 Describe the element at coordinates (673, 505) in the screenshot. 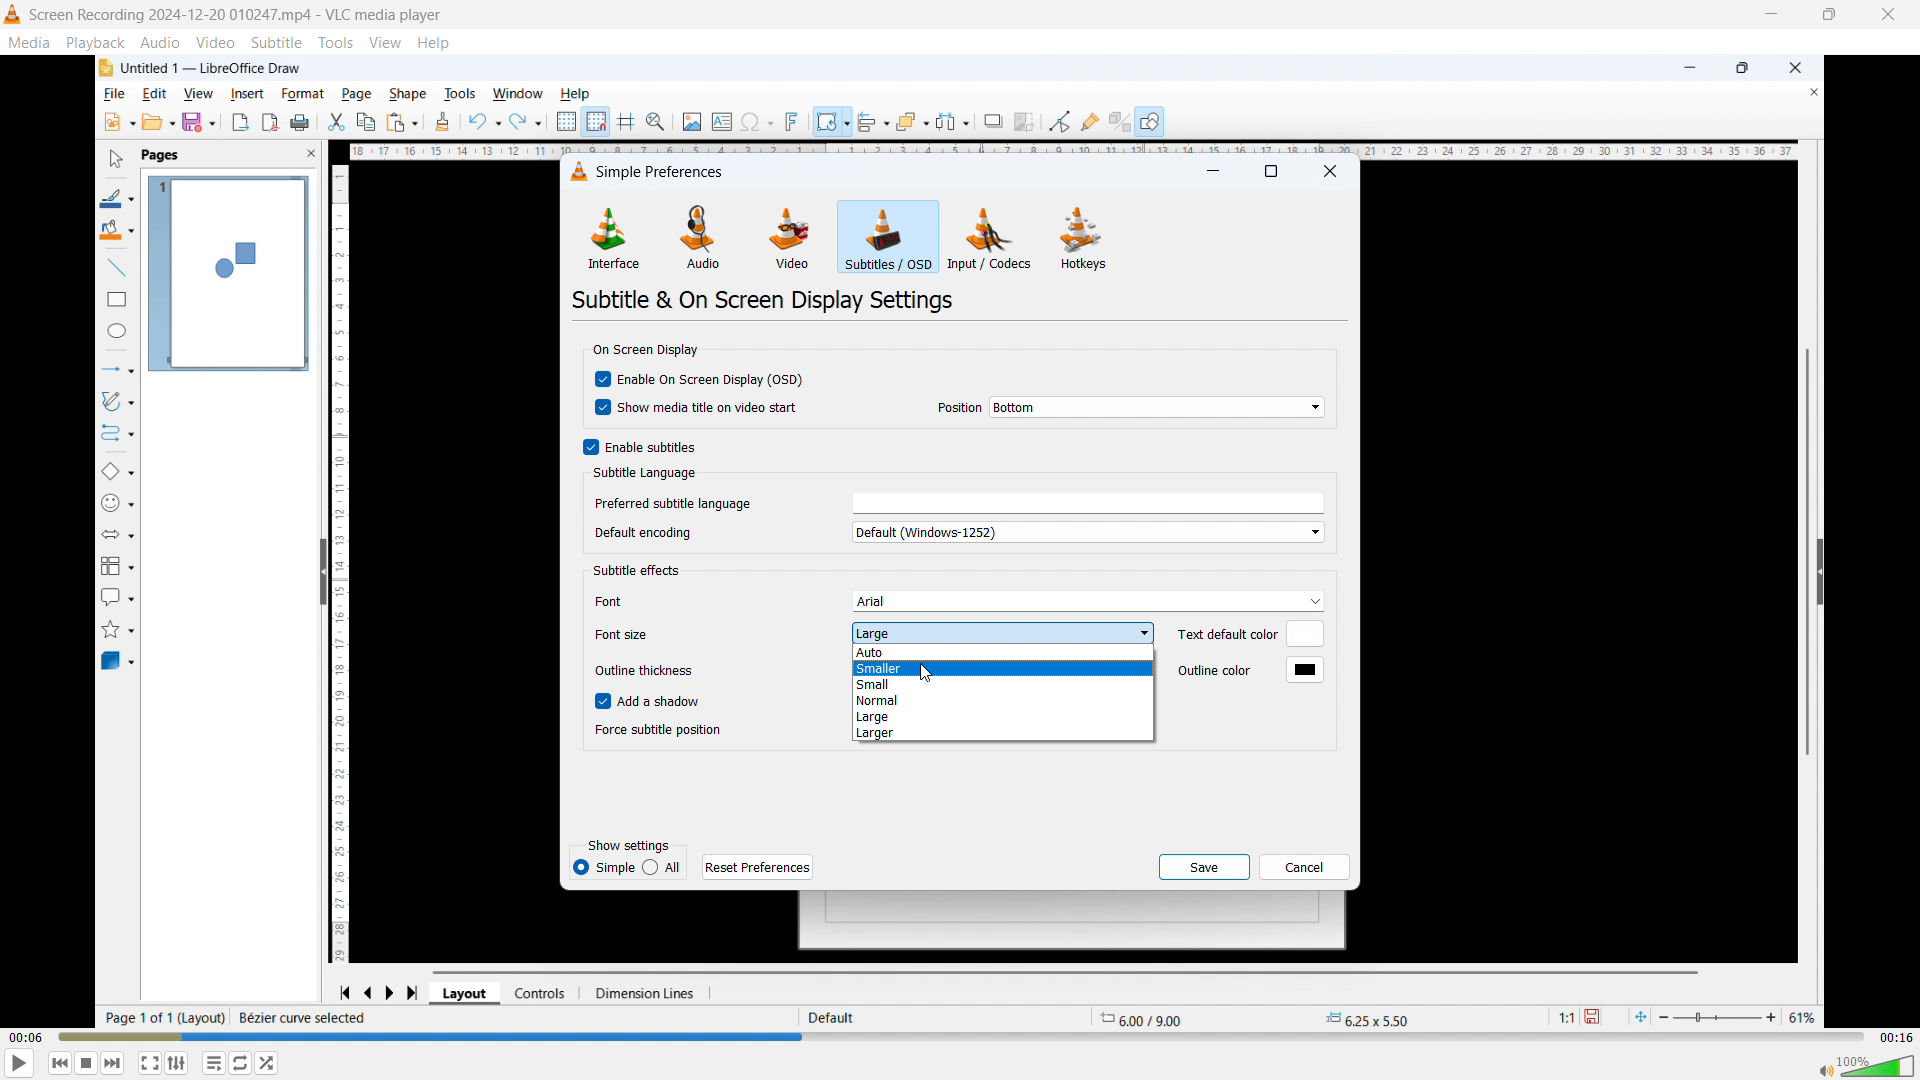

I see `Preferred subtitle language` at that location.